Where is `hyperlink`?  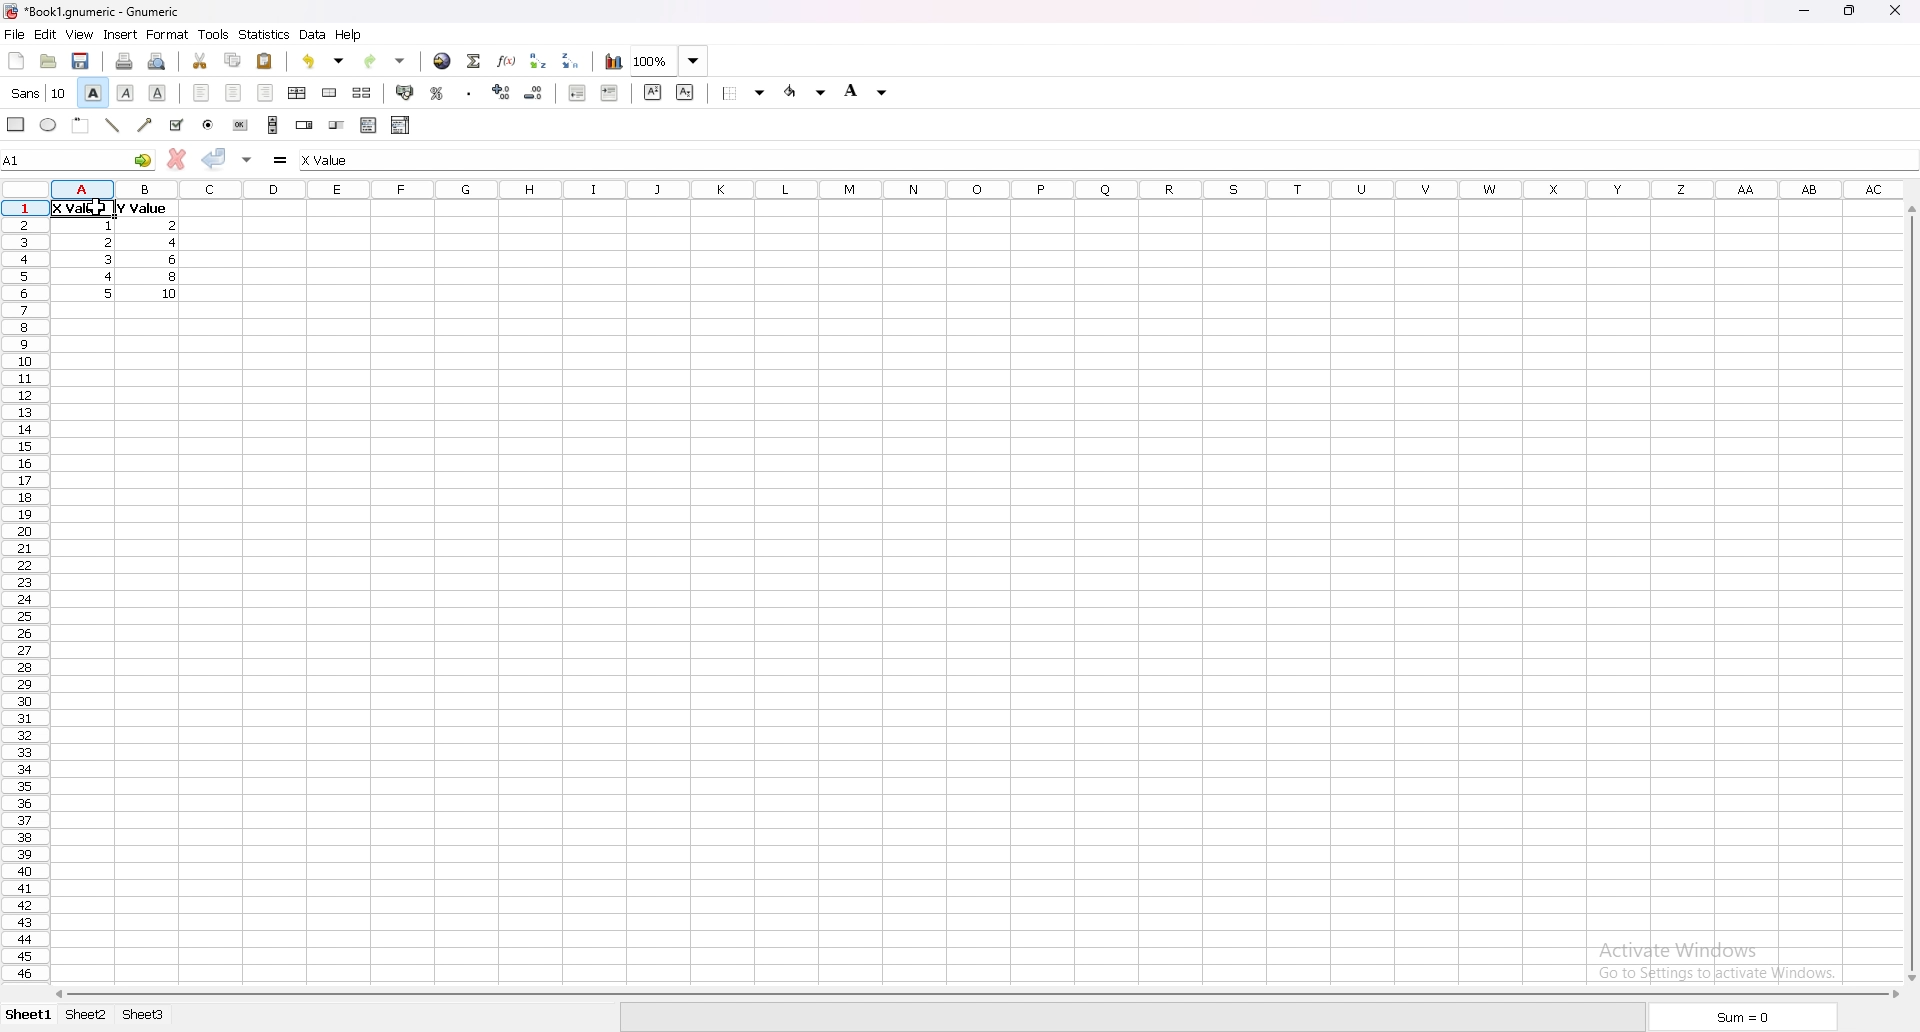 hyperlink is located at coordinates (442, 61).